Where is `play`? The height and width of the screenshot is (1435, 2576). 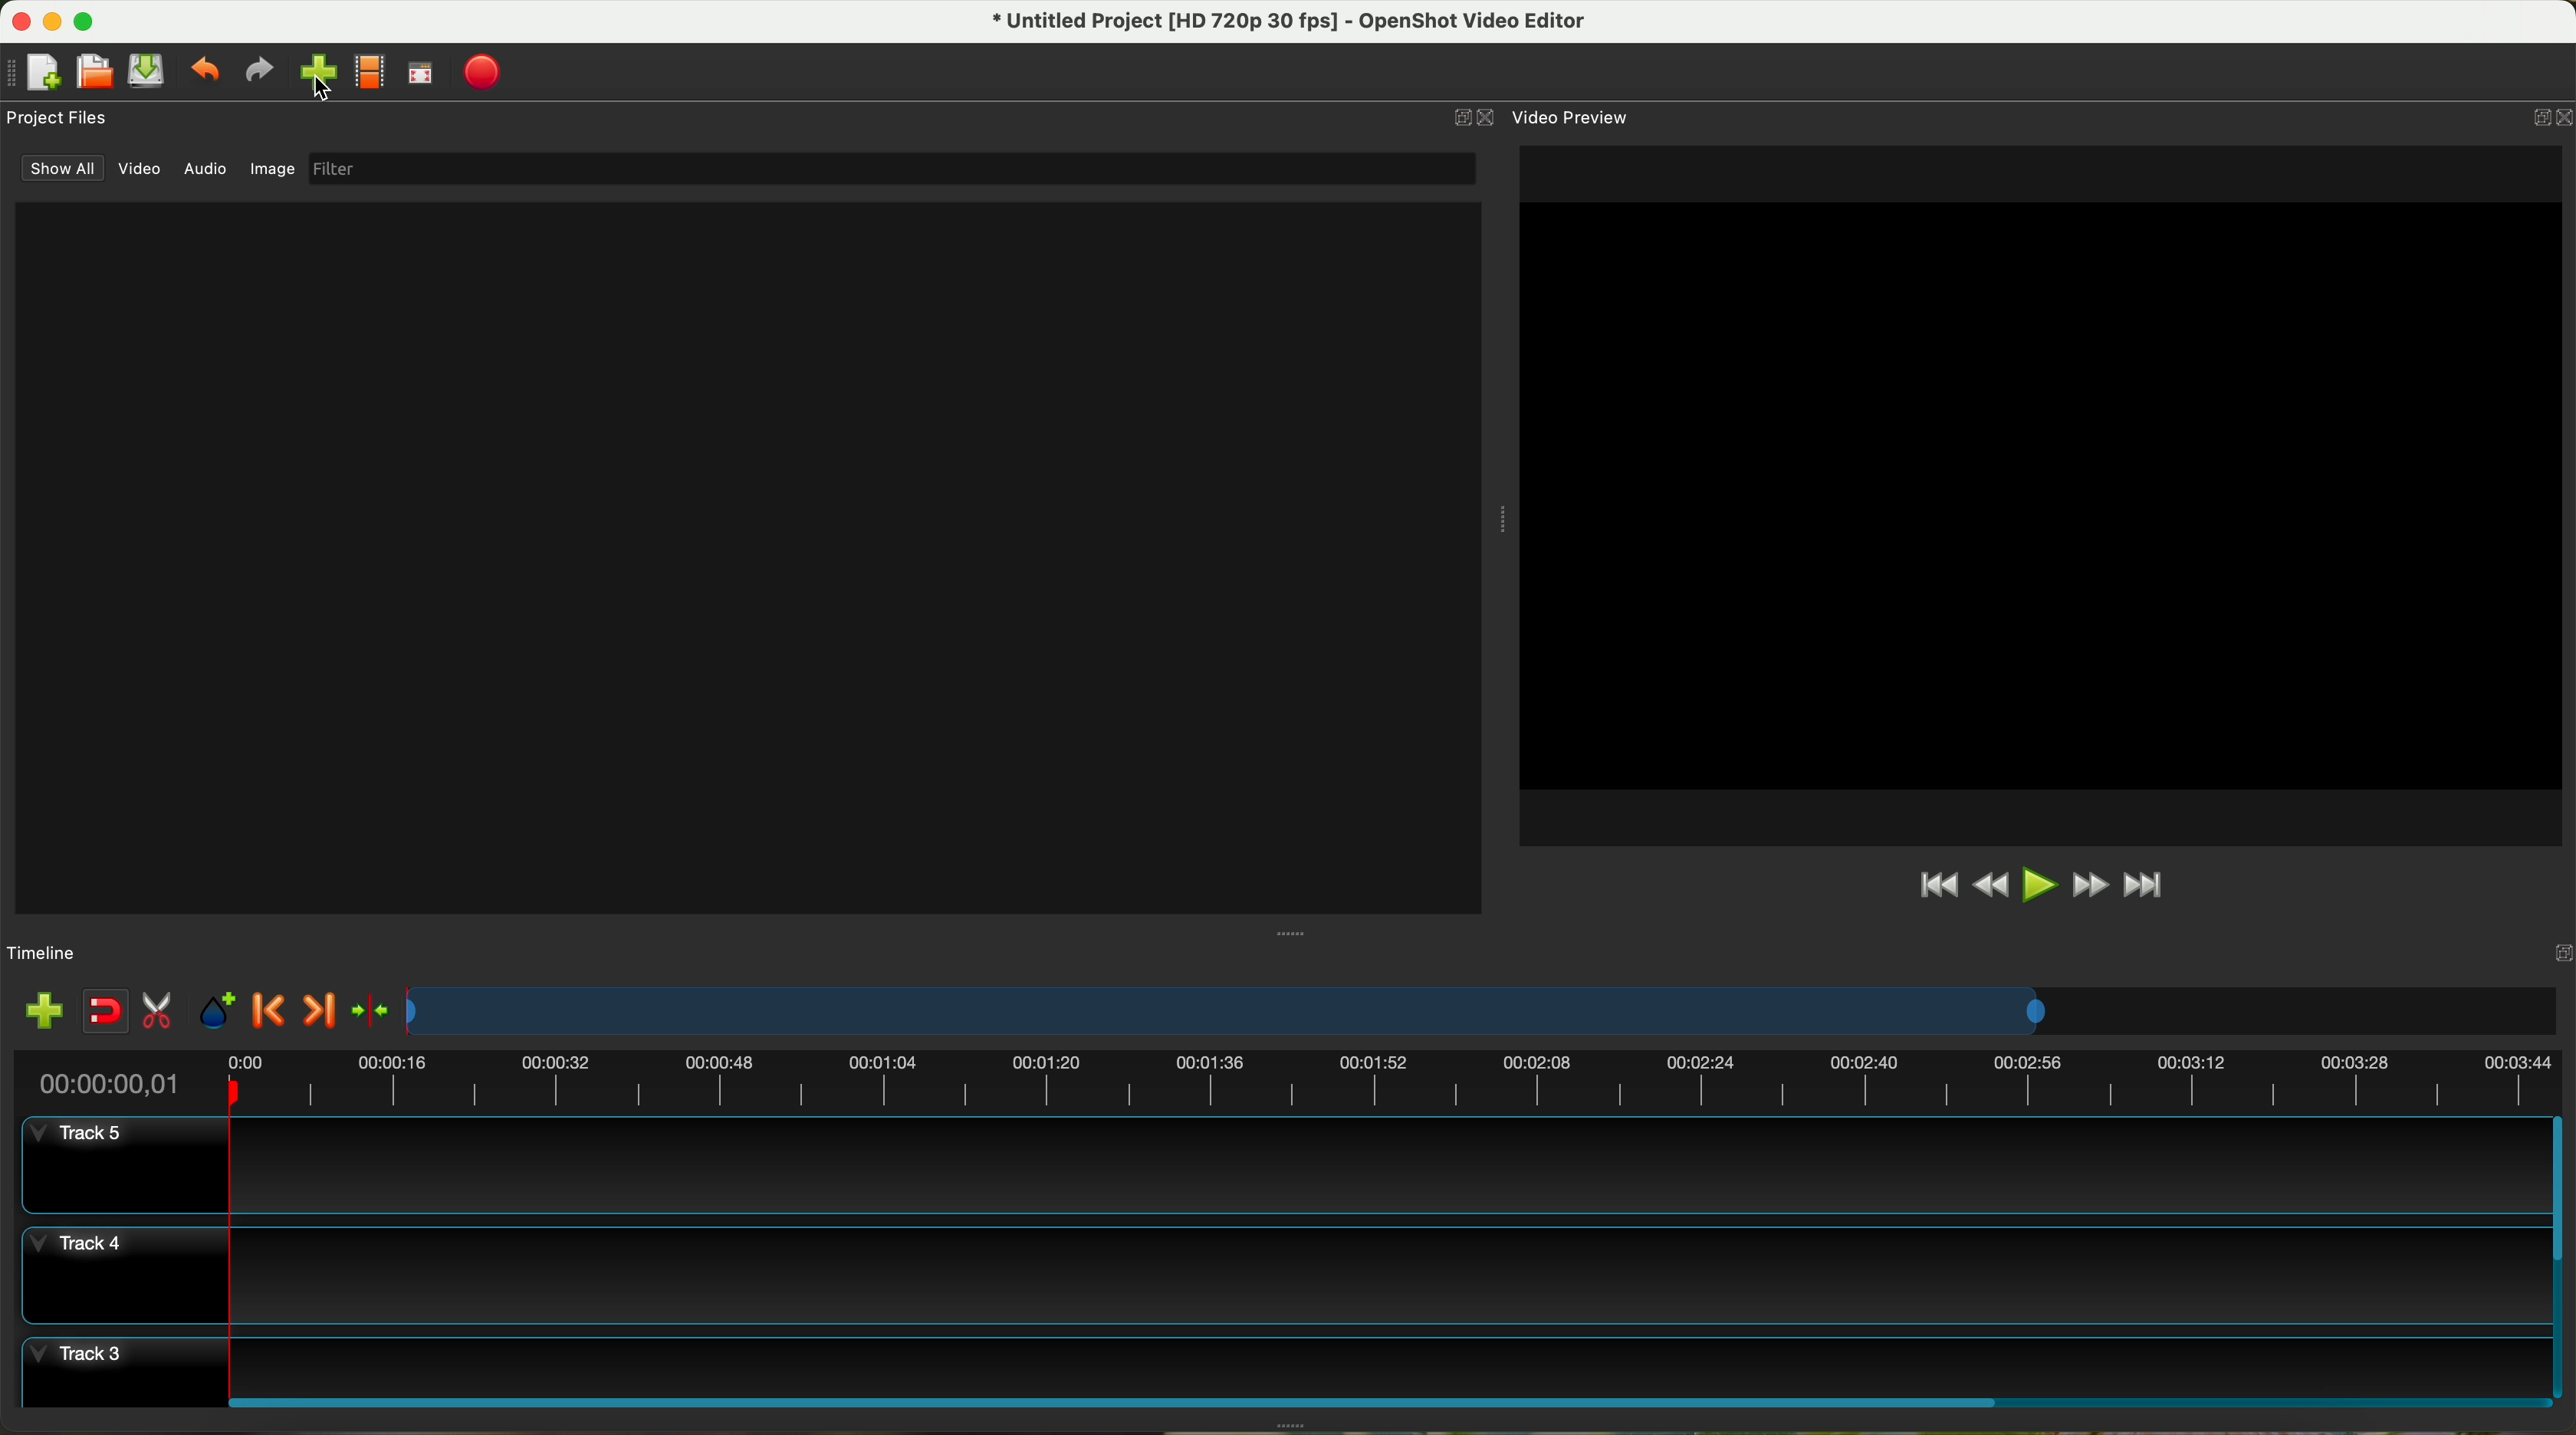 play is located at coordinates (2038, 884).